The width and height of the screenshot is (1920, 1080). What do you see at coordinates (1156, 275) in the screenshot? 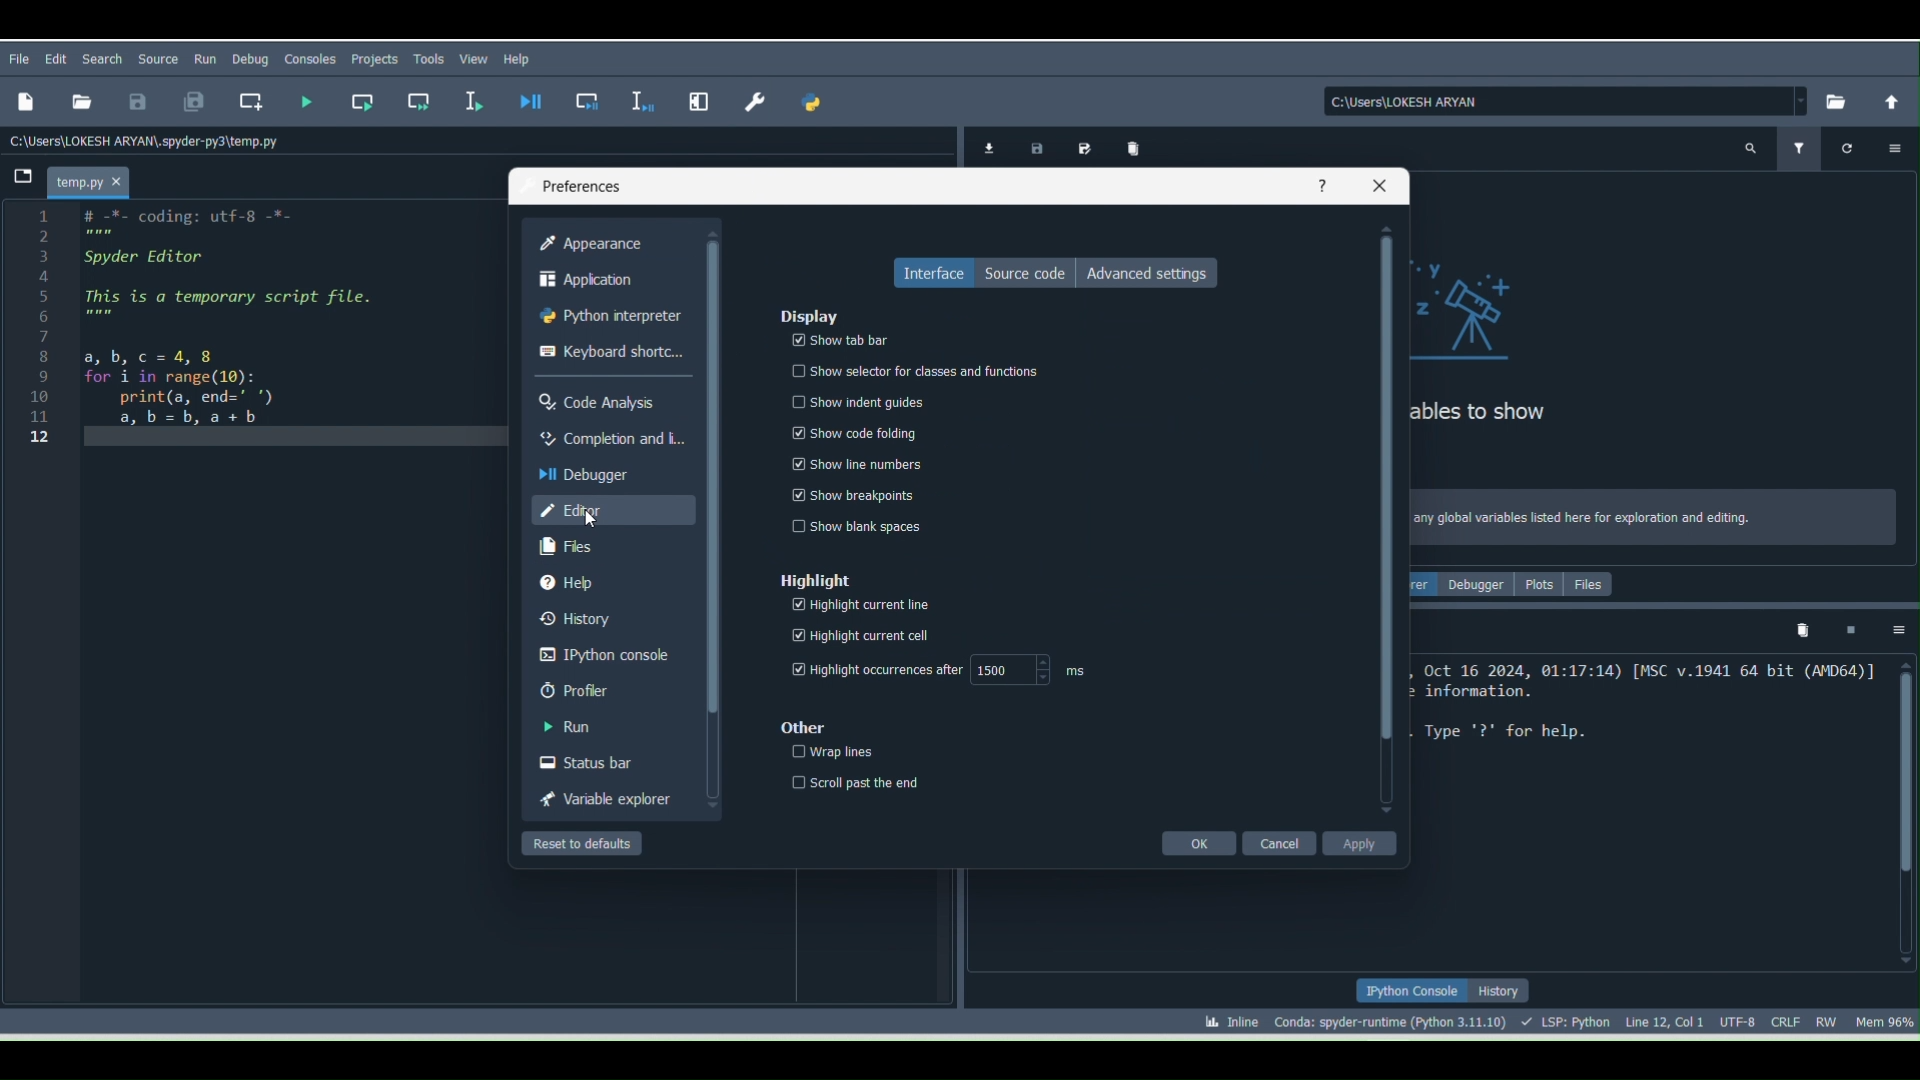
I see `Advanced settings` at bounding box center [1156, 275].